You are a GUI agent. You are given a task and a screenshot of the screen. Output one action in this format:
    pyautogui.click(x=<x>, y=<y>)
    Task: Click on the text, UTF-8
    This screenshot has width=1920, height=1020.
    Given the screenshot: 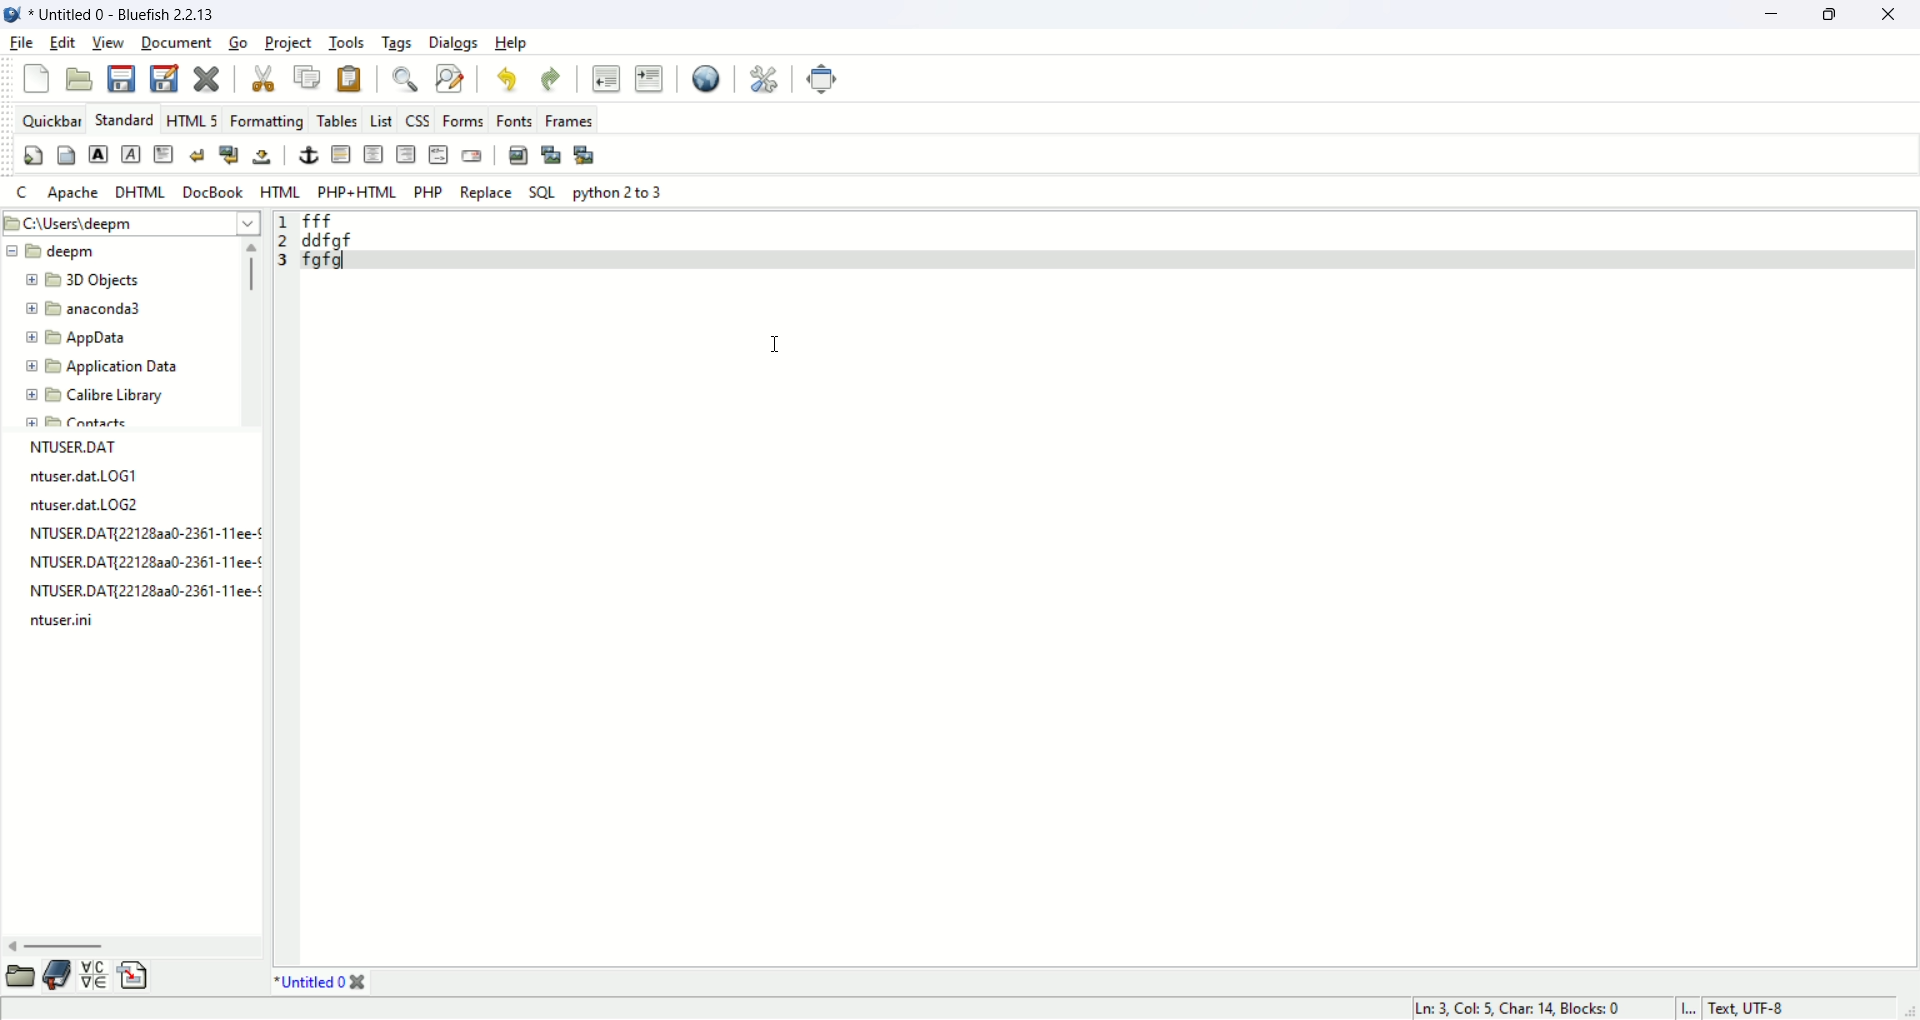 What is the action you would take?
    pyautogui.click(x=1759, y=1008)
    